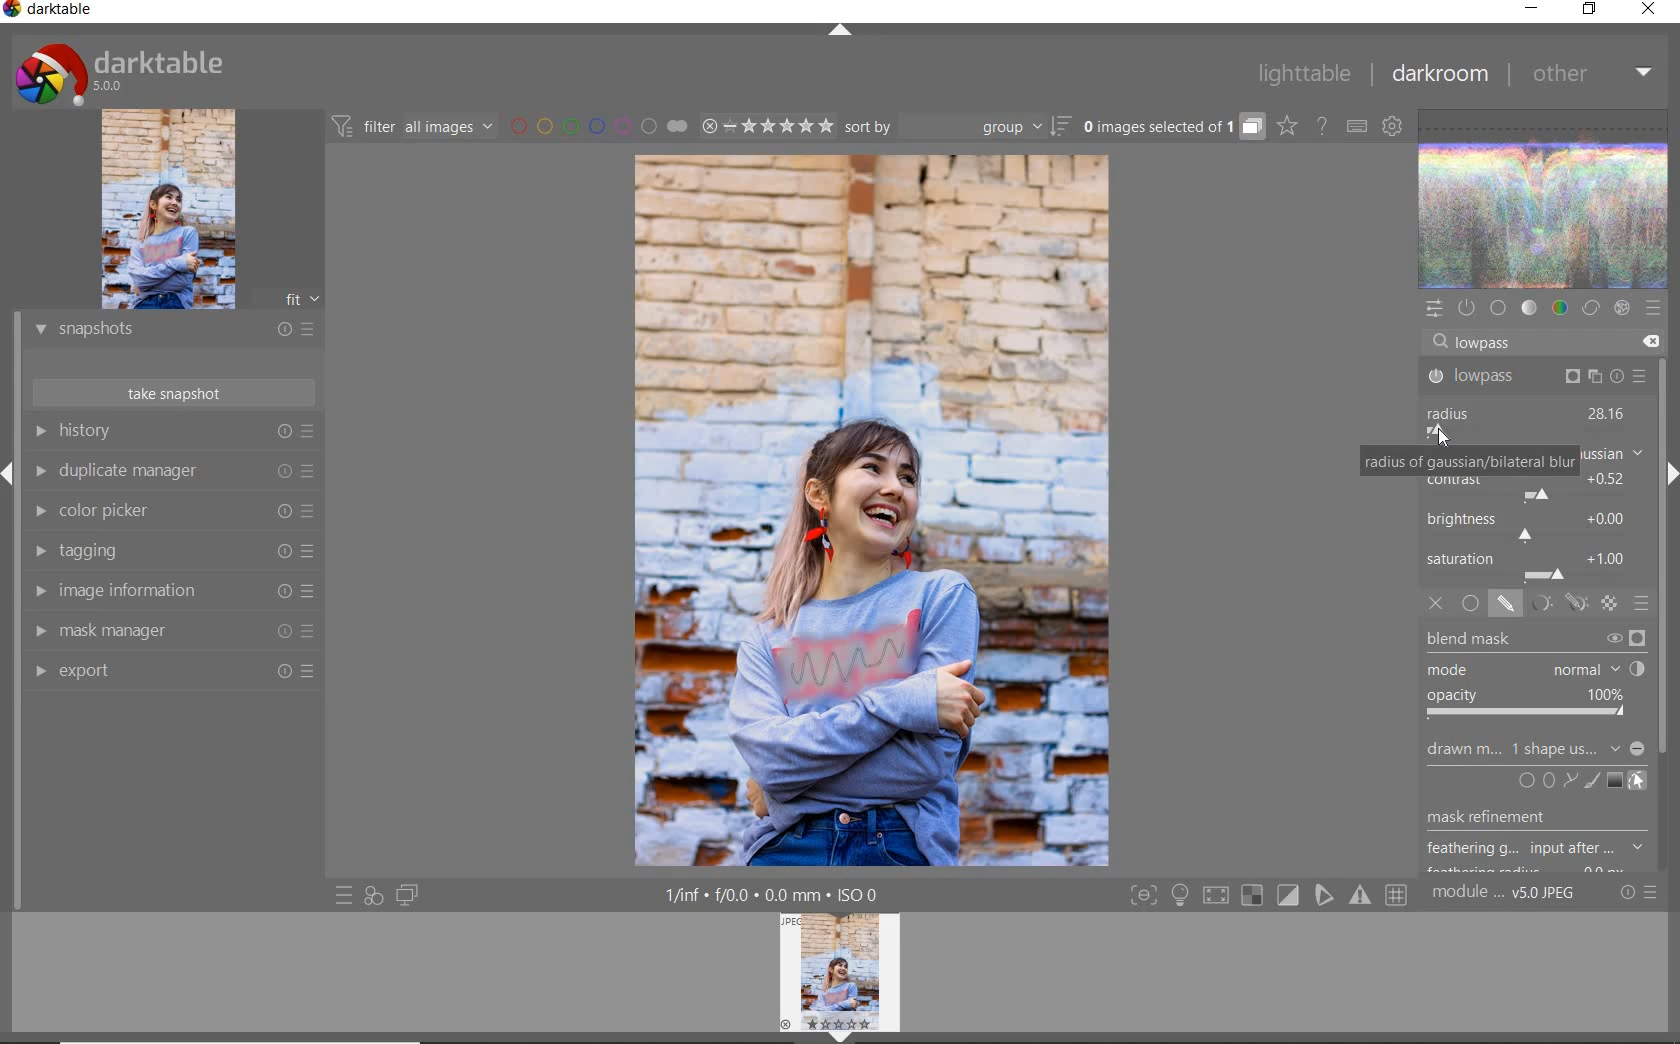  What do you see at coordinates (1541, 676) in the screenshot?
I see `blend mask` at bounding box center [1541, 676].